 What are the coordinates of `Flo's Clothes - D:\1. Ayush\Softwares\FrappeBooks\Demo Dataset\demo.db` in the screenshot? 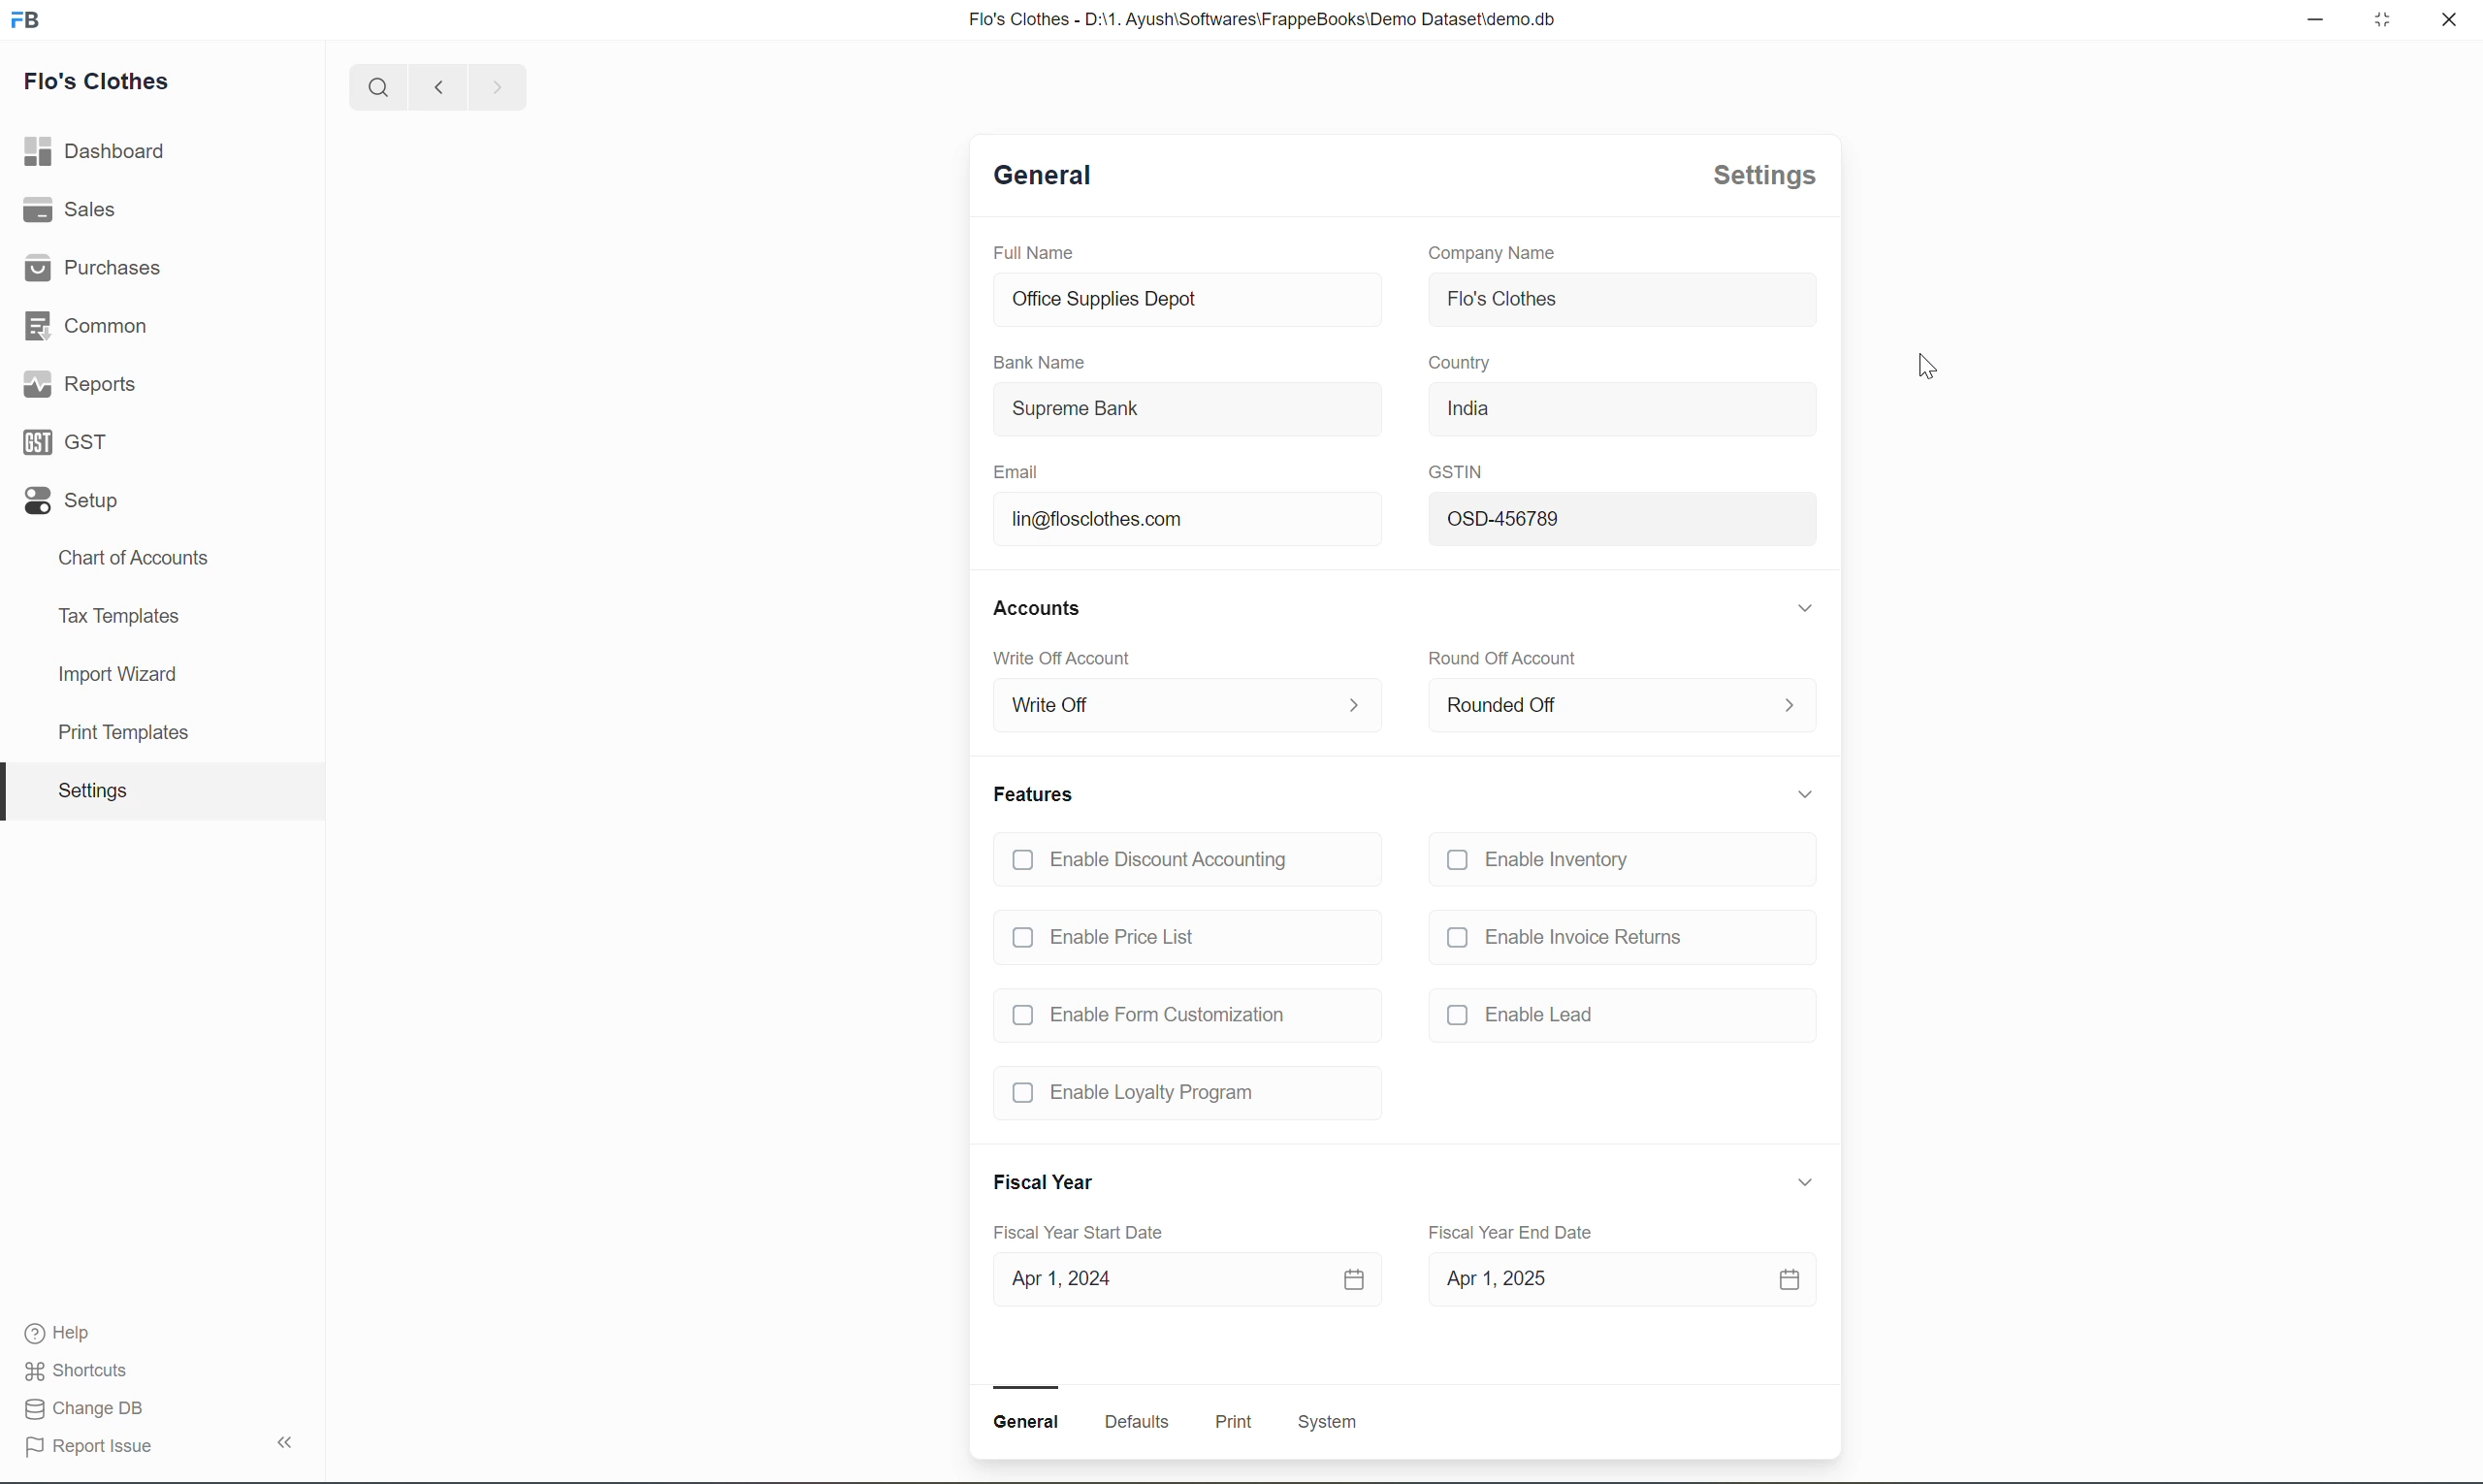 It's located at (1259, 18).